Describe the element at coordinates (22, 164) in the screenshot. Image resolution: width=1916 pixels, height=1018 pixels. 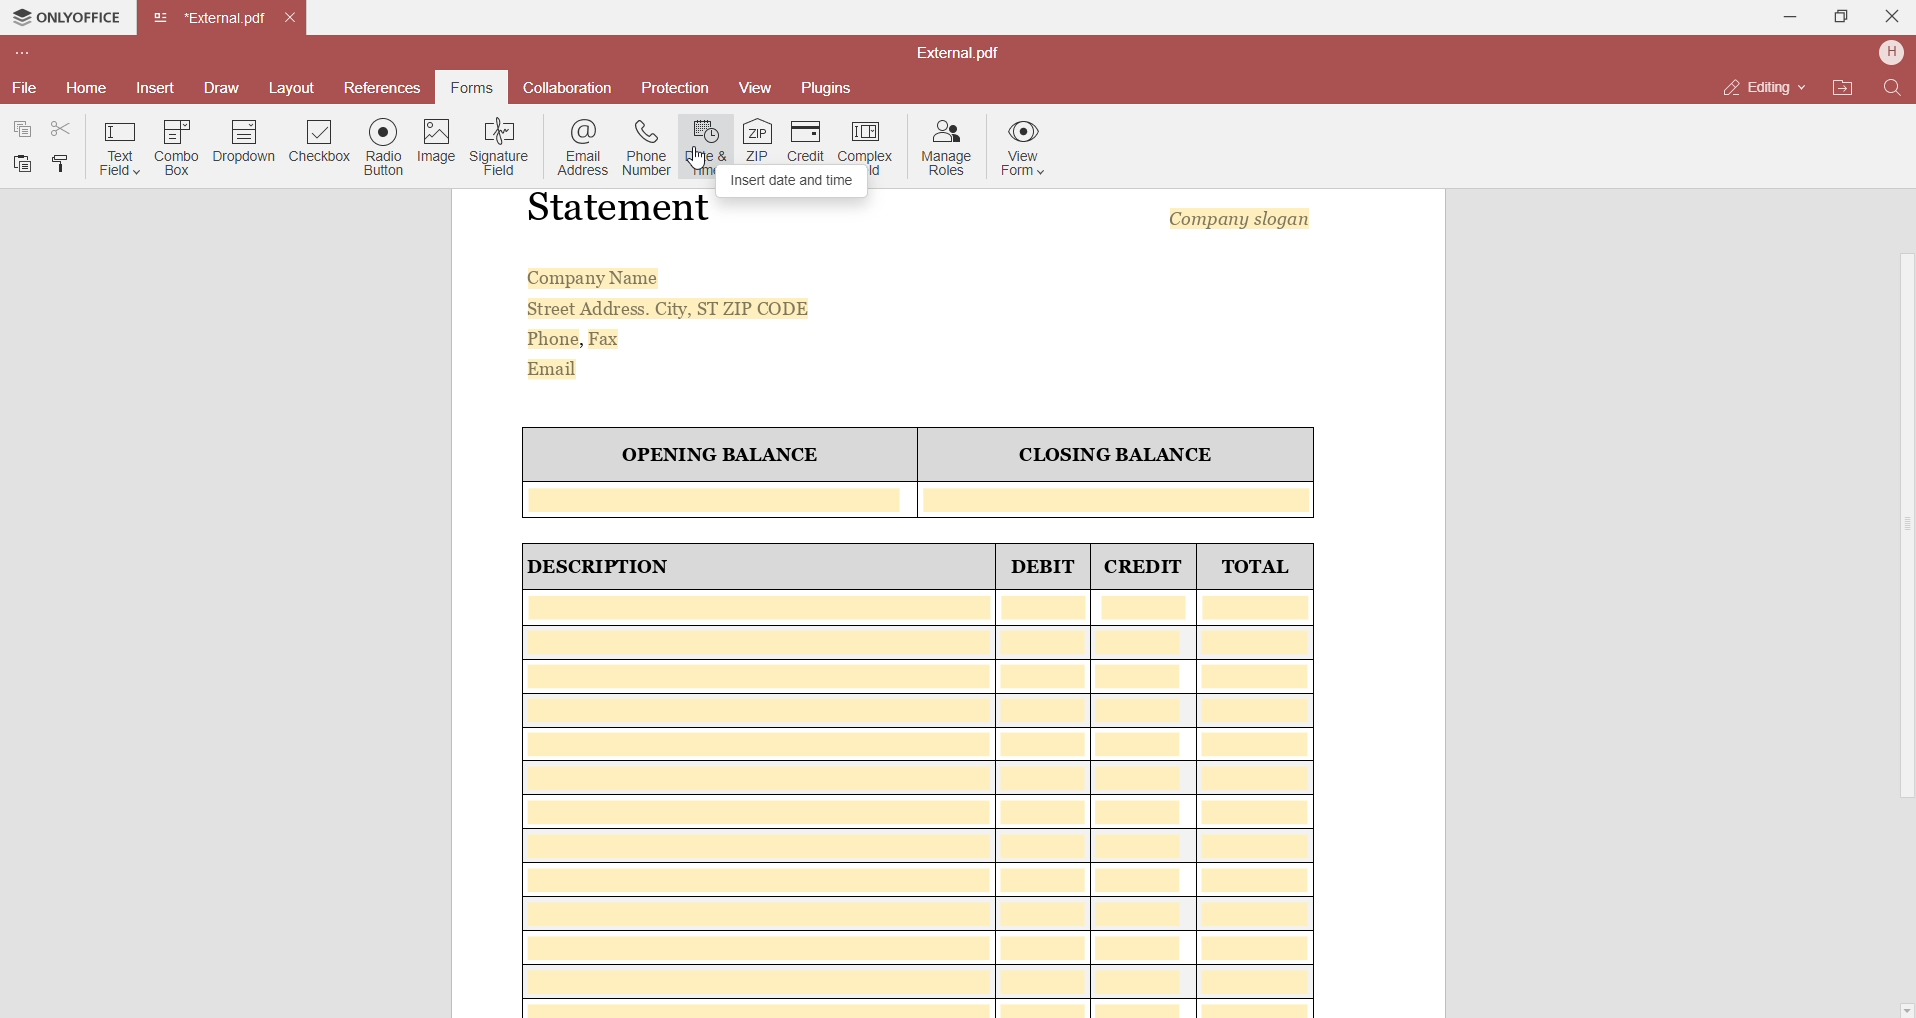
I see `Paste` at that location.